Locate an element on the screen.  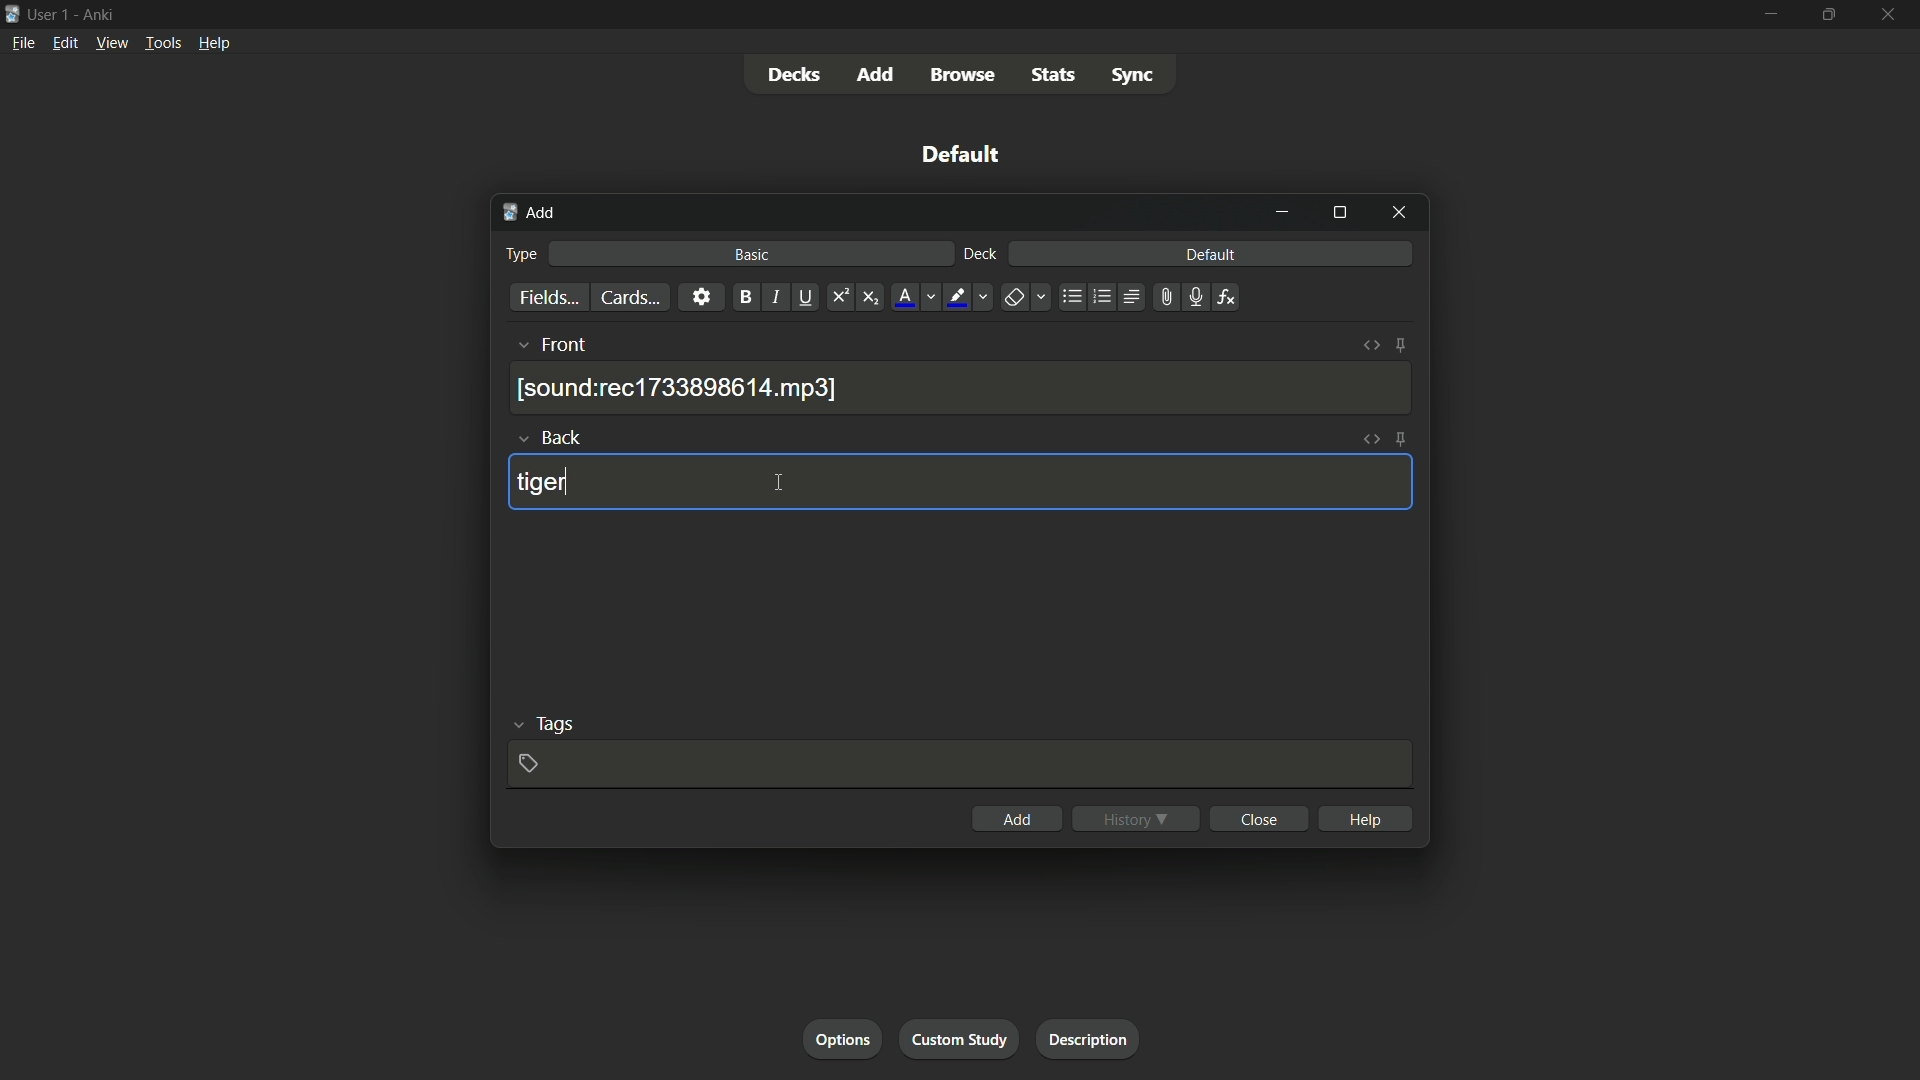
type is located at coordinates (524, 253).